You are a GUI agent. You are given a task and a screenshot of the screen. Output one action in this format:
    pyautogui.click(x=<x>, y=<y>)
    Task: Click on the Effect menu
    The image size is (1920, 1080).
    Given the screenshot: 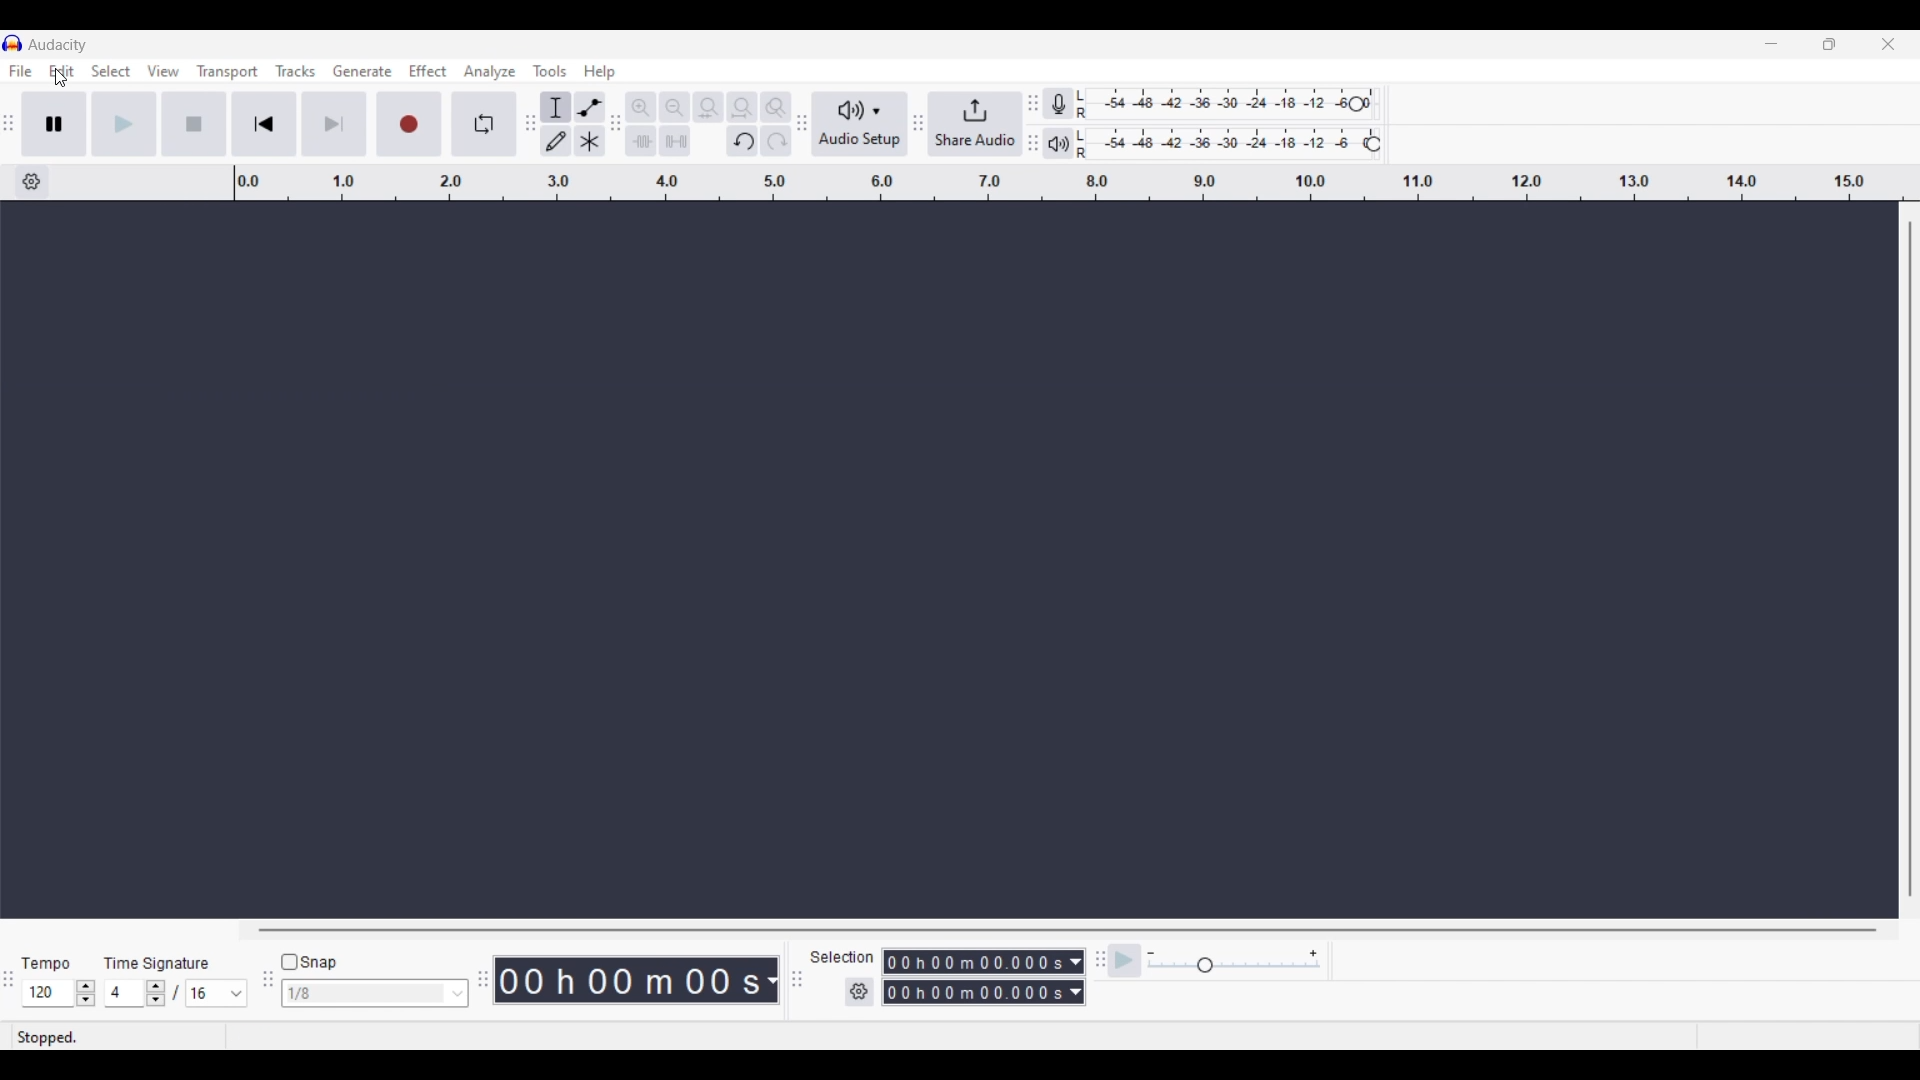 What is the action you would take?
    pyautogui.click(x=429, y=71)
    